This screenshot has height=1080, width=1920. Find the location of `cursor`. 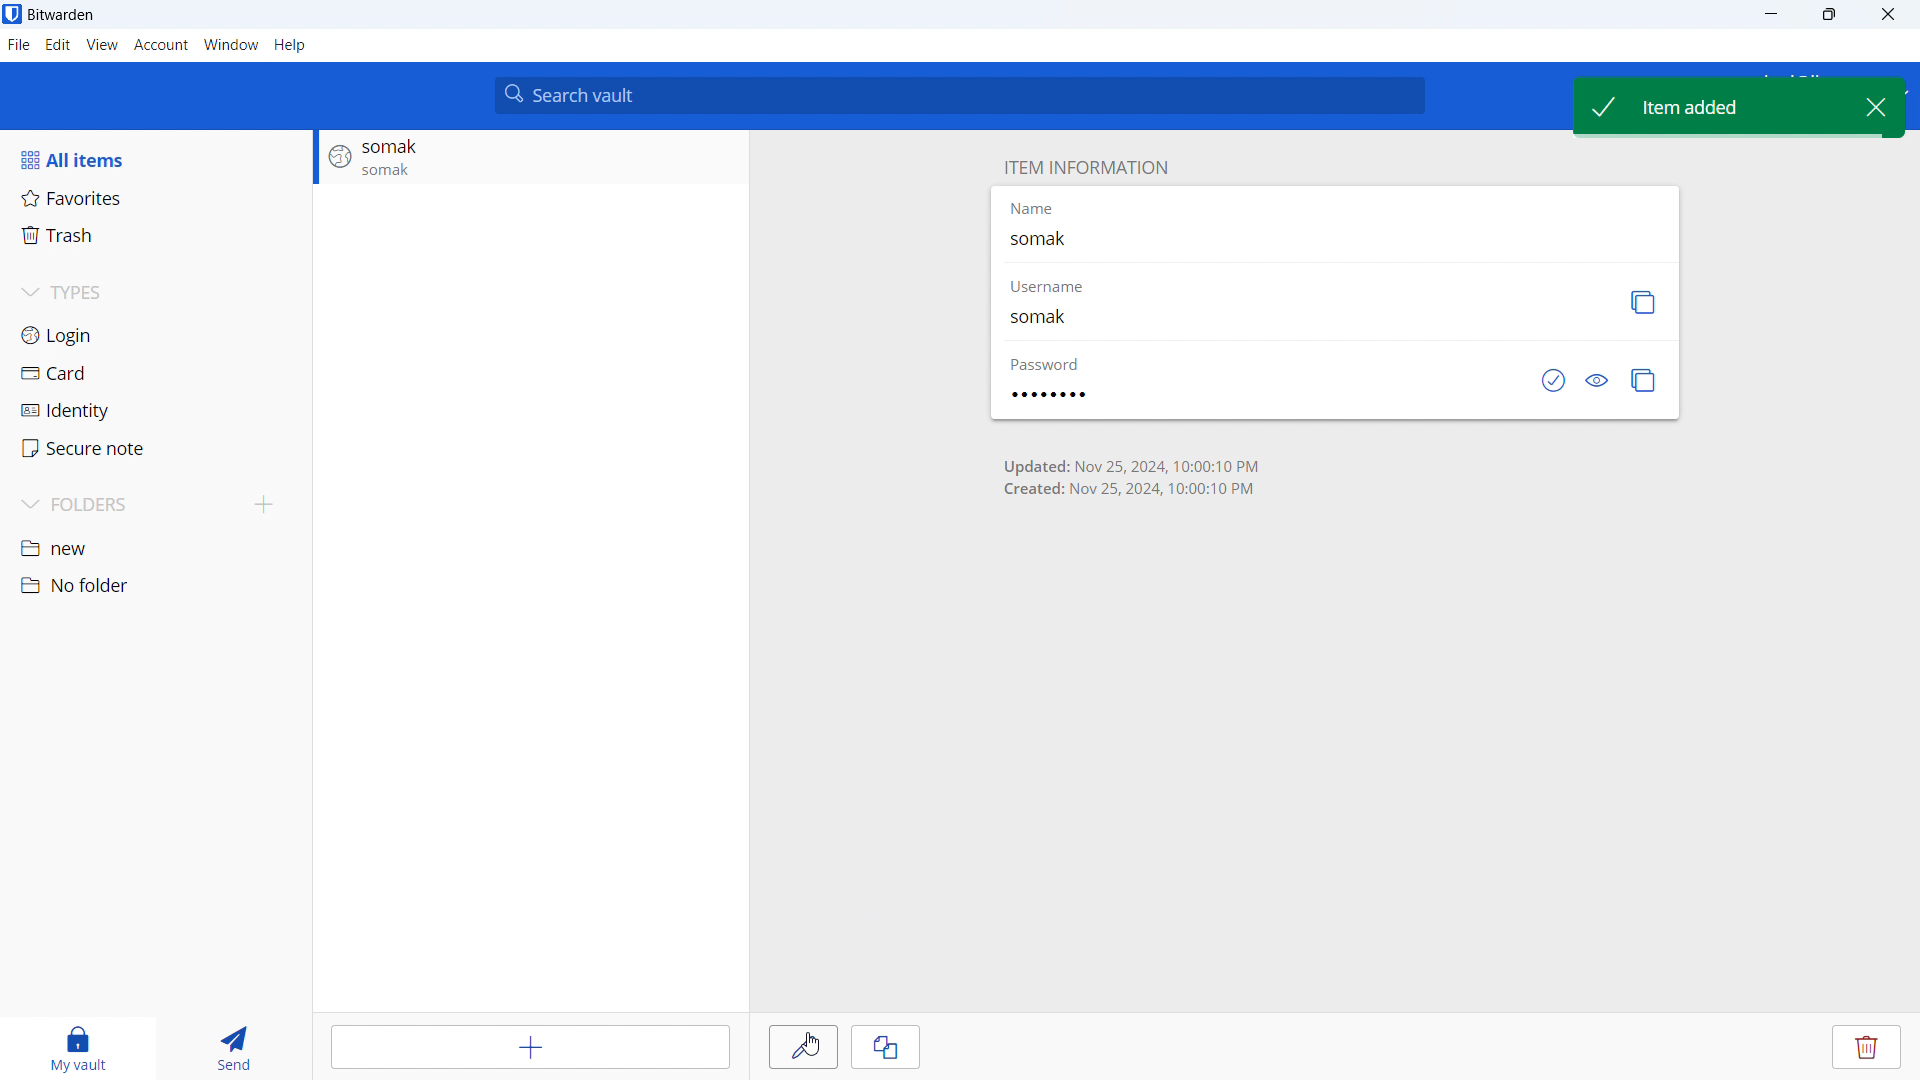

cursor is located at coordinates (812, 1044).